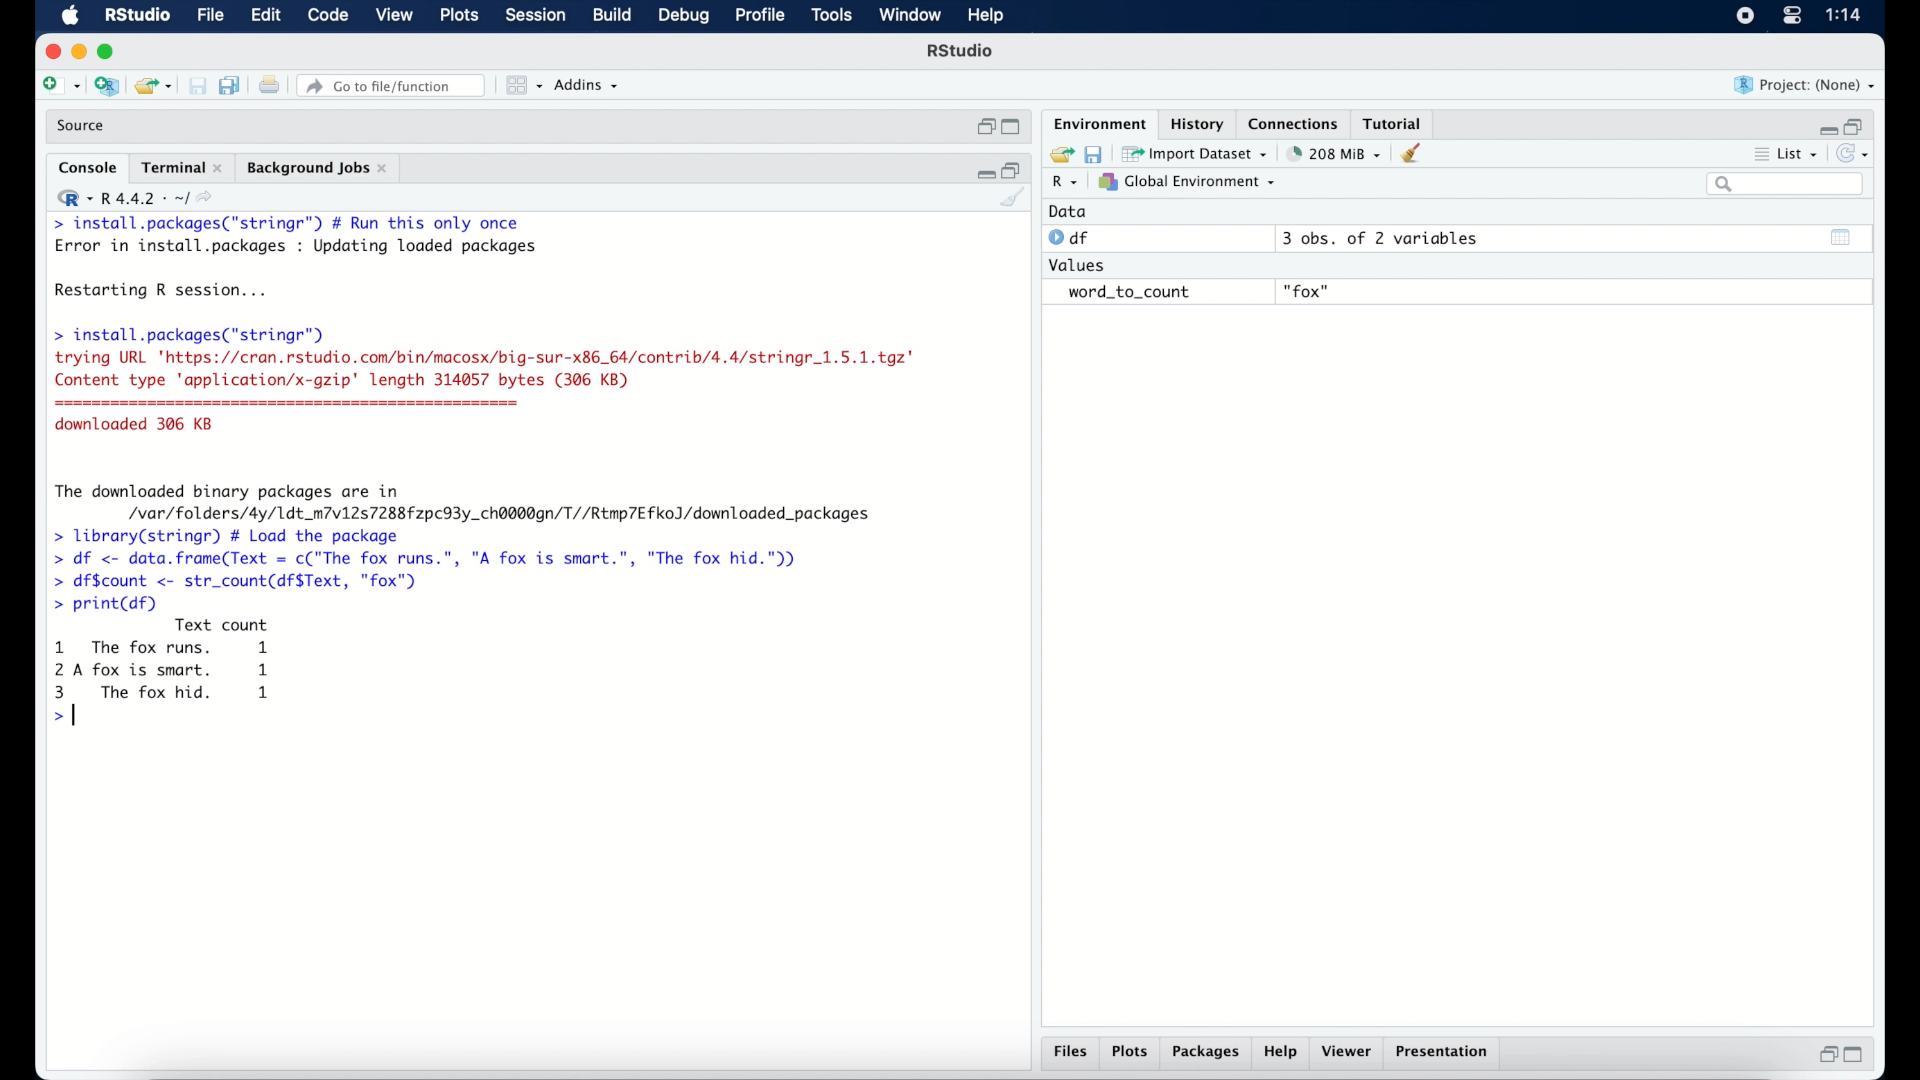 The image size is (1920, 1080). Describe the element at coordinates (319, 170) in the screenshot. I see `background jobs` at that location.